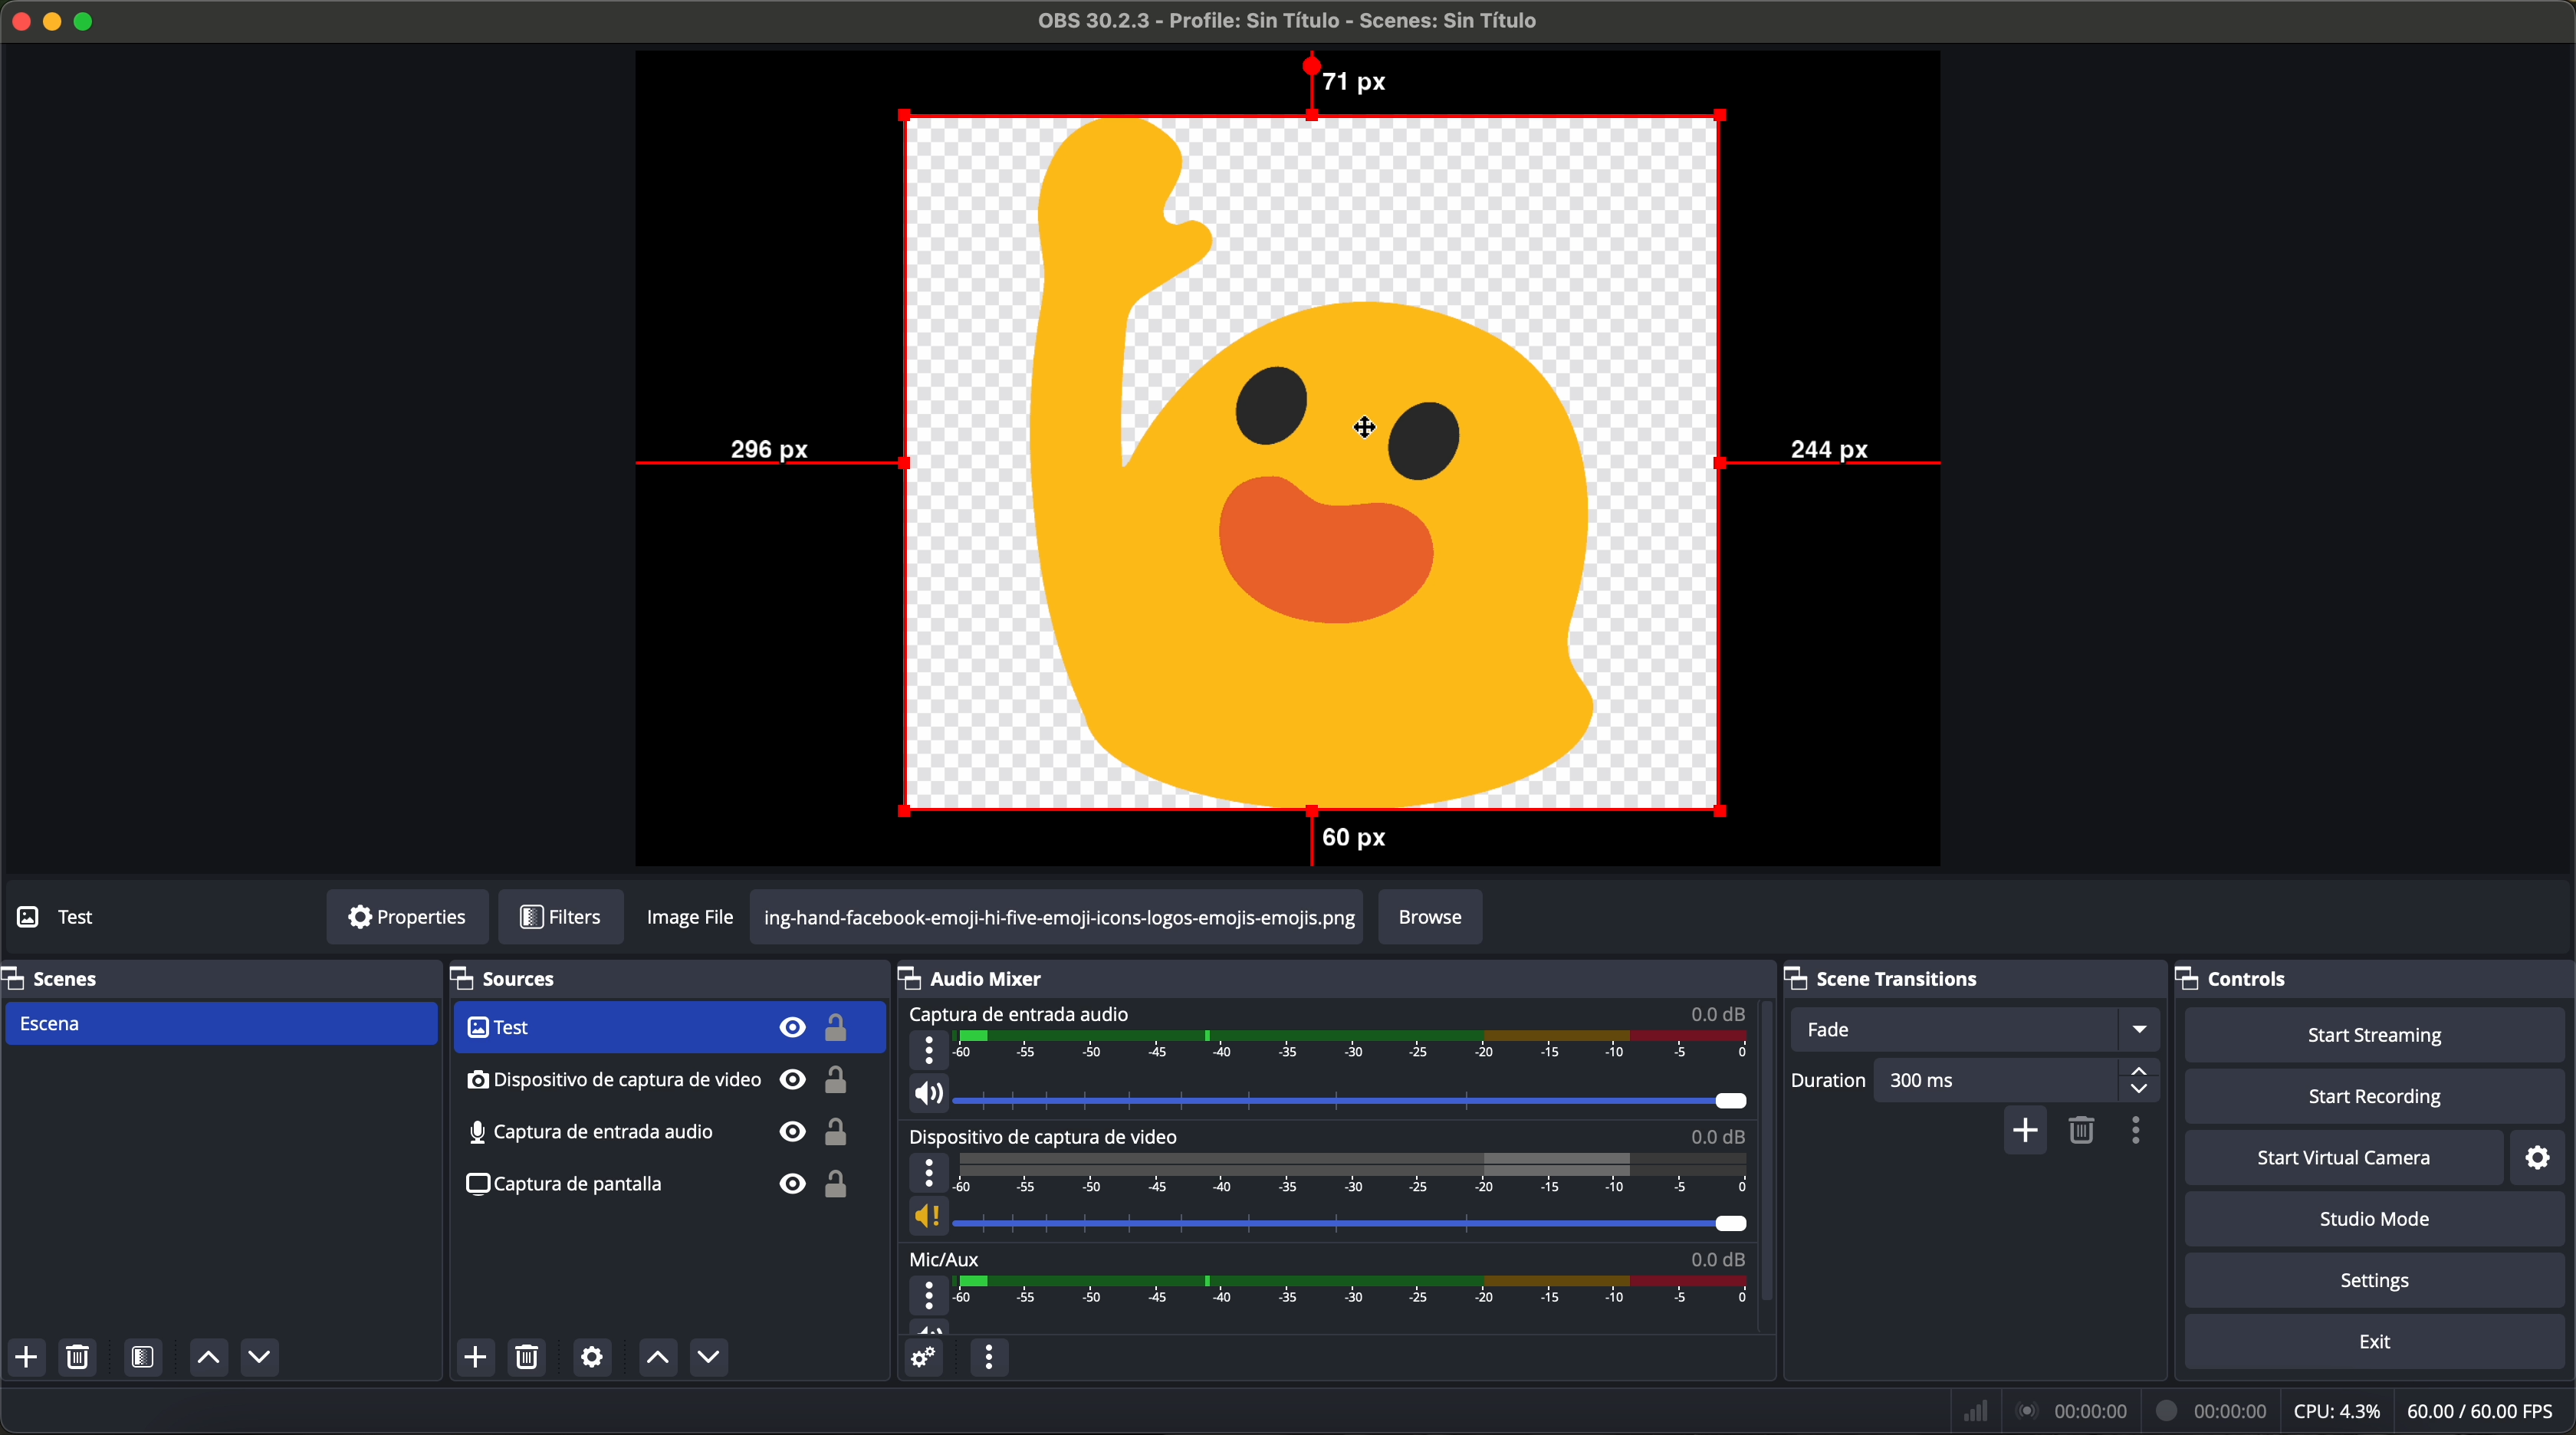  Describe the element at coordinates (929, 1174) in the screenshot. I see `more options` at that location.